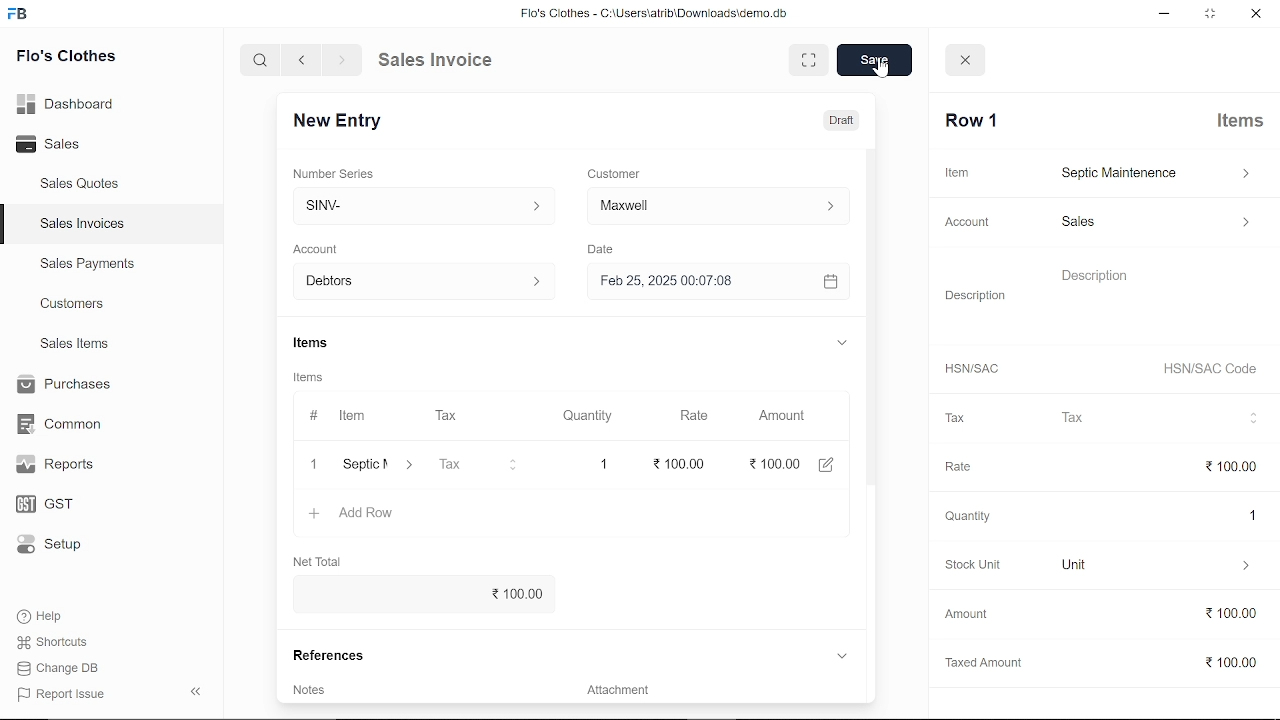 The height and width of the screenshot is (720, 1280). Describe the element at coordinates (1154, 225) in the screenshot. I see `sales` at that location.